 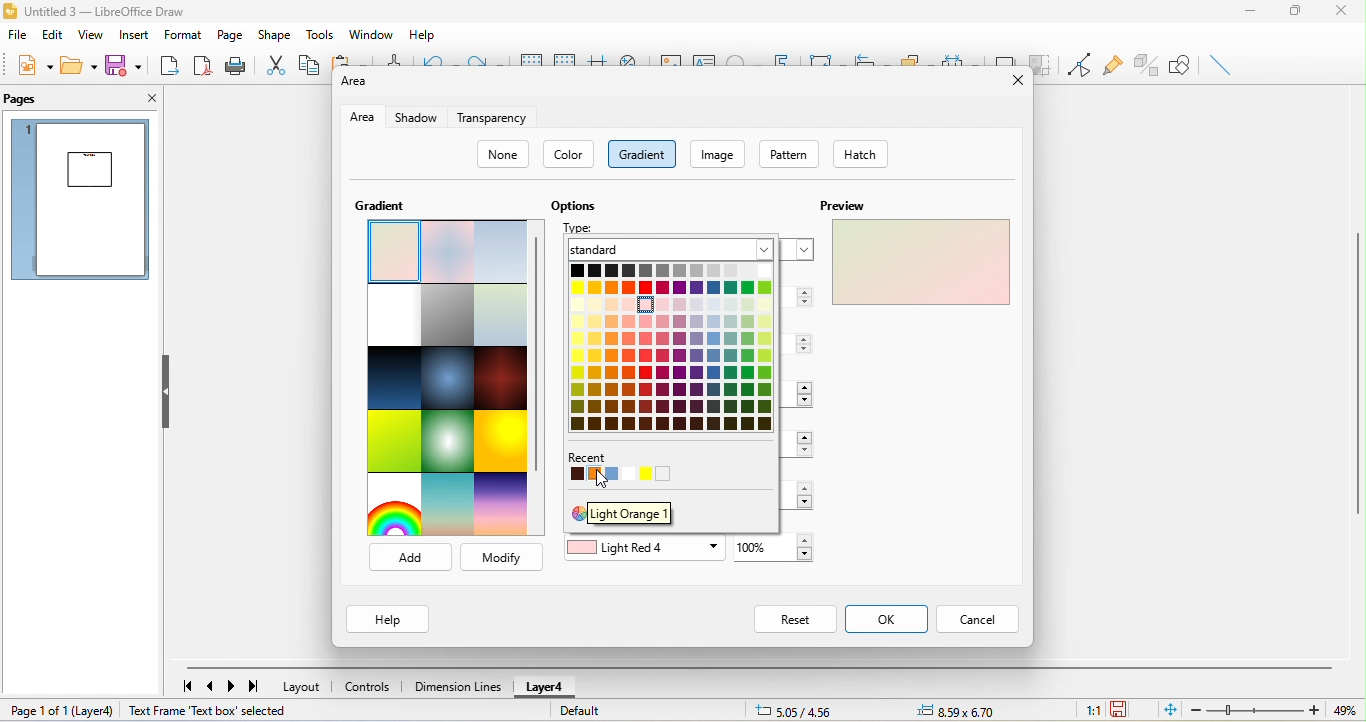 I want to click on undo, so click(x=437, y=56).